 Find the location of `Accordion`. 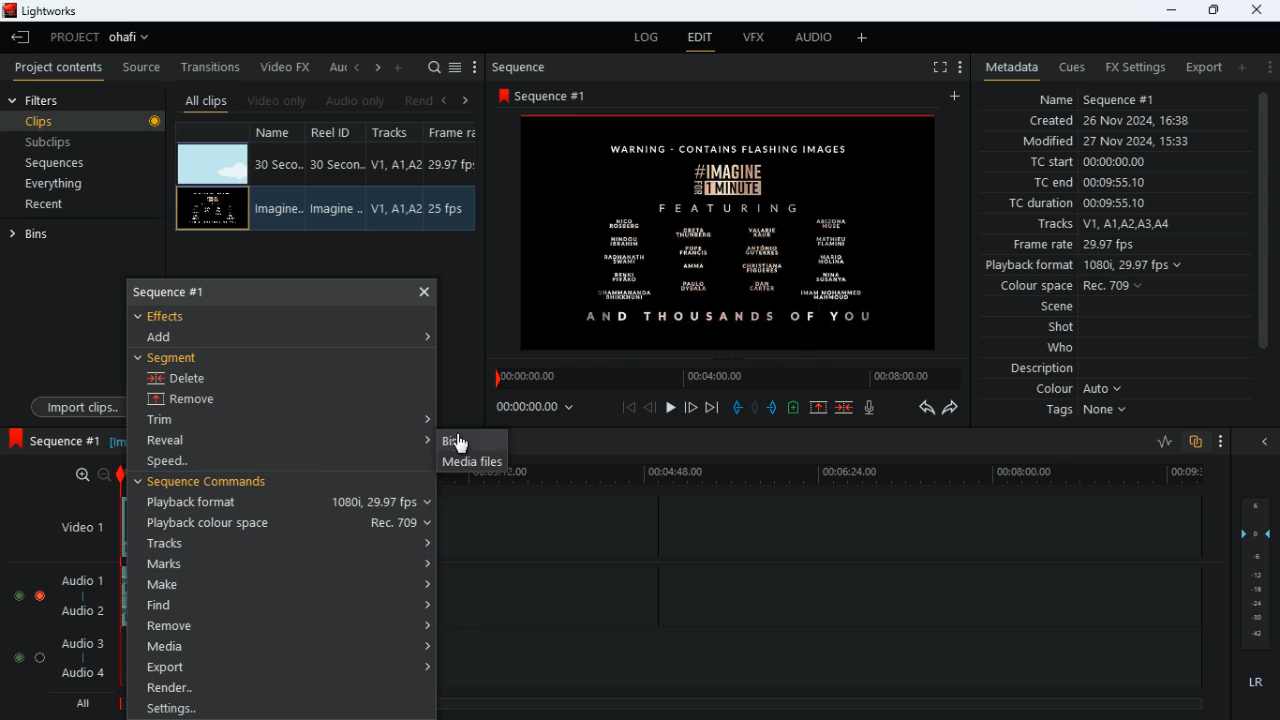

Accordion is located at coordinates (429, 440).